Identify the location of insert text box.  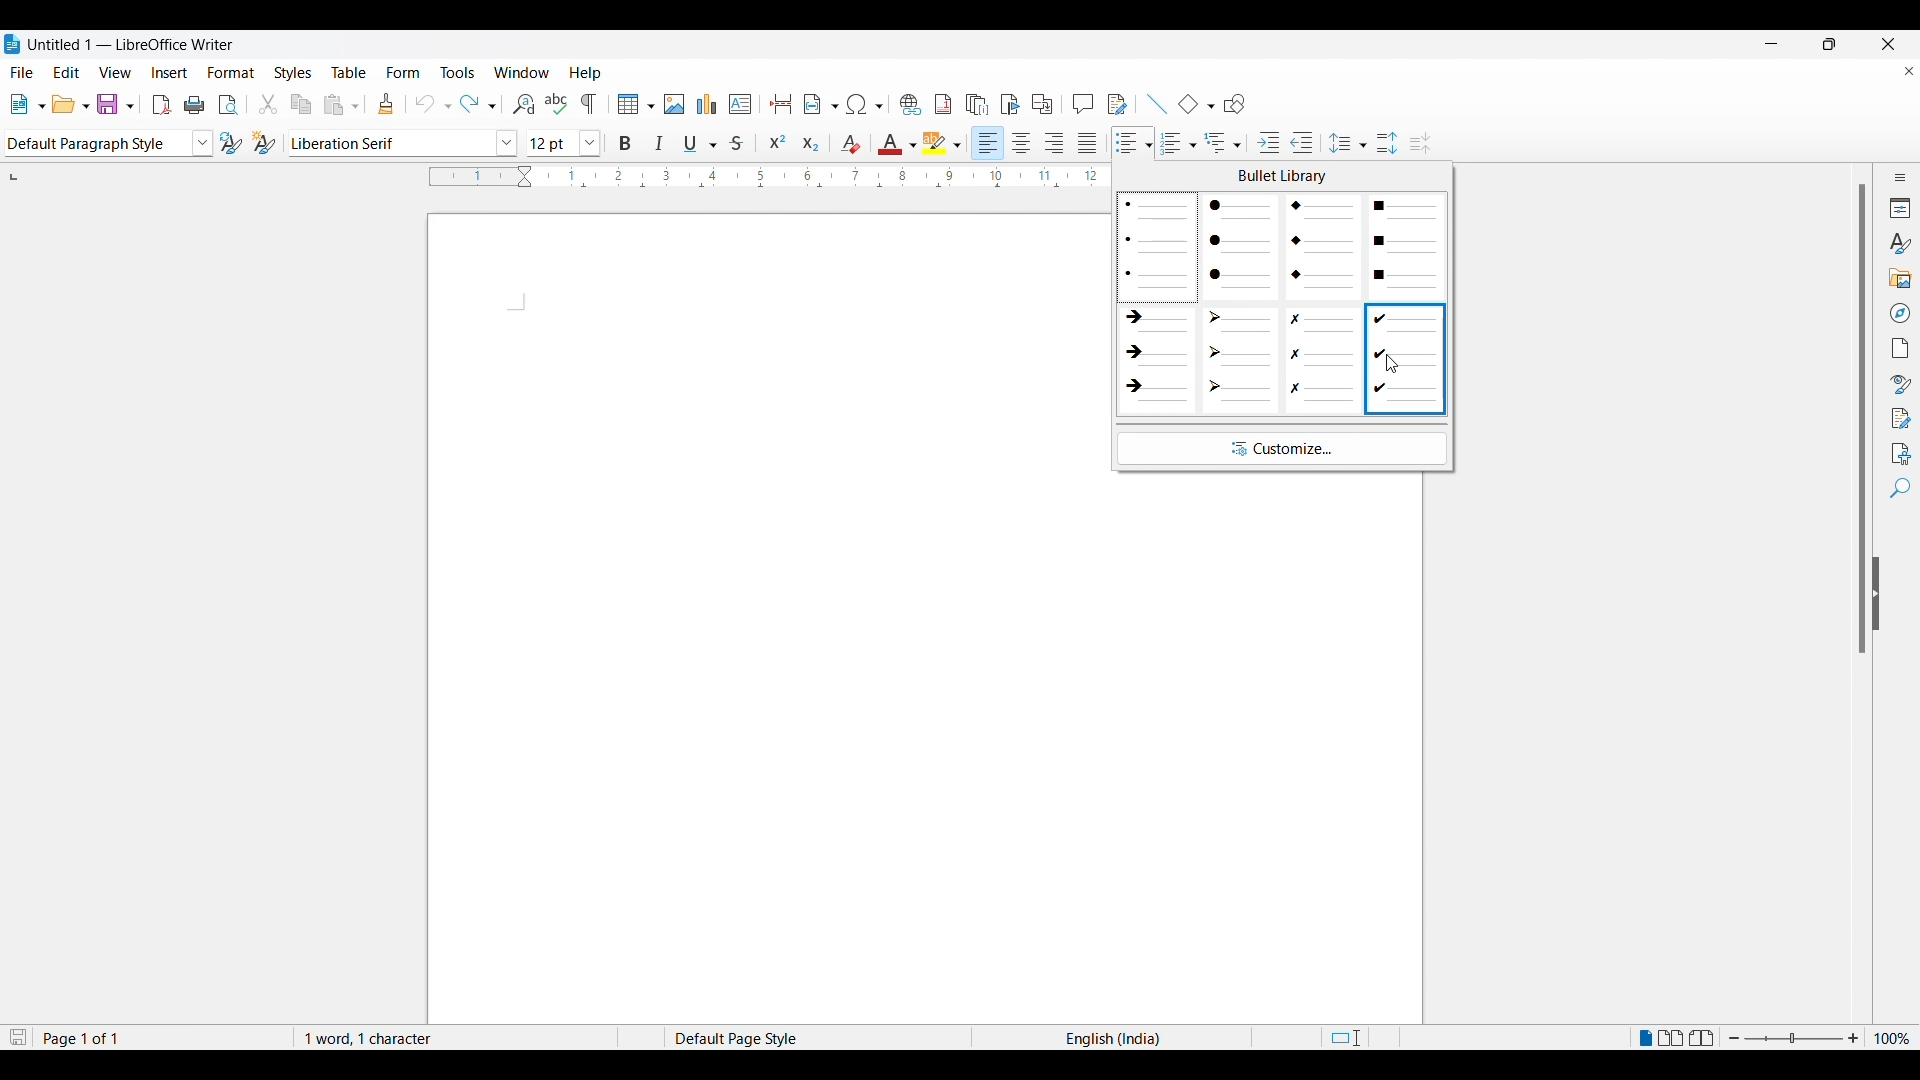
(742, 103).